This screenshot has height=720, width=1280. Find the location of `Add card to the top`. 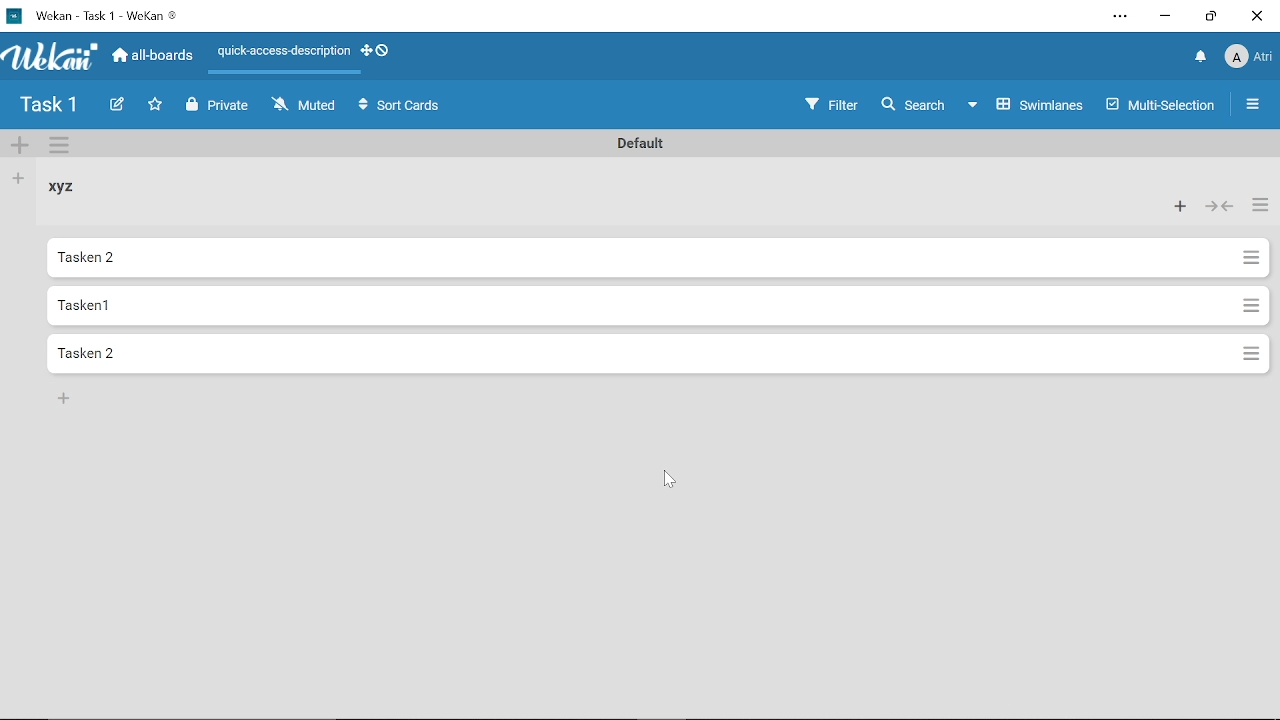

Add card to the top is located at coordinates (1180, 206).